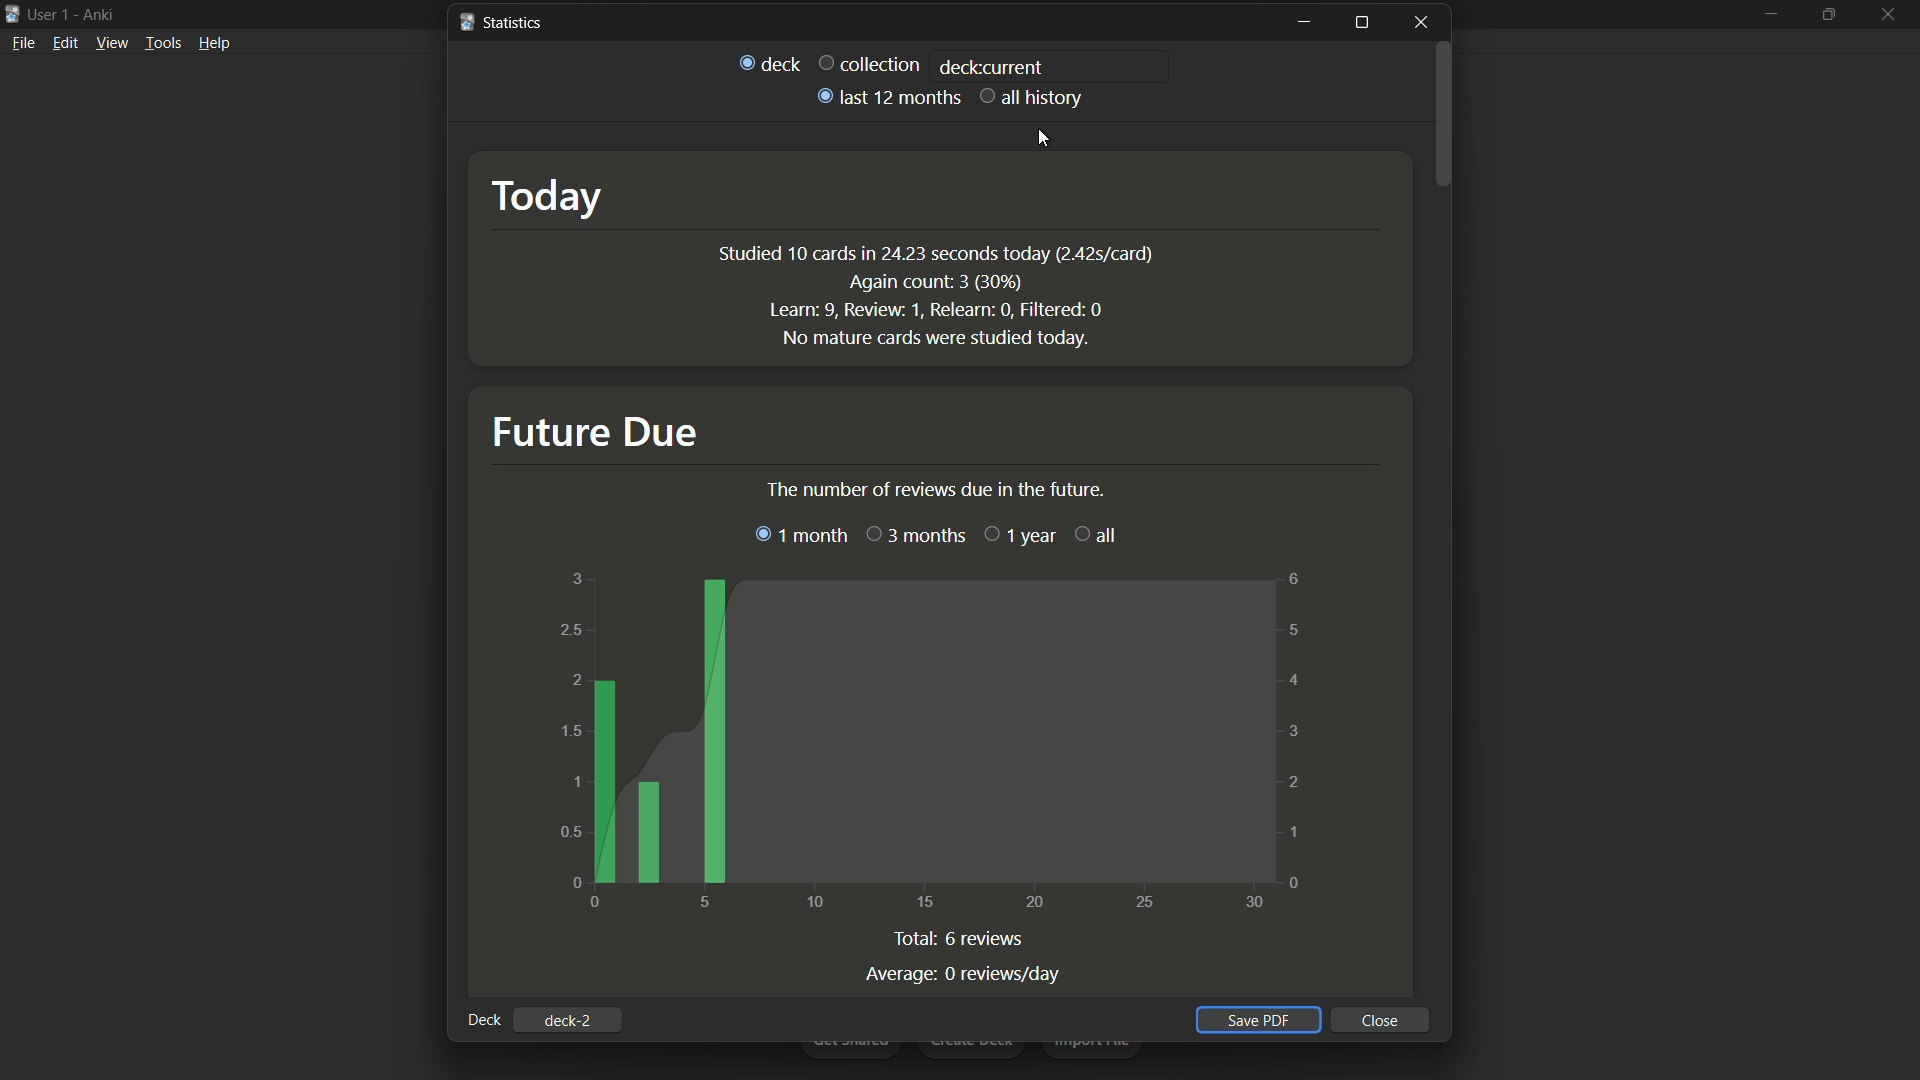  I want to click on Deck, so click(483, 1020).